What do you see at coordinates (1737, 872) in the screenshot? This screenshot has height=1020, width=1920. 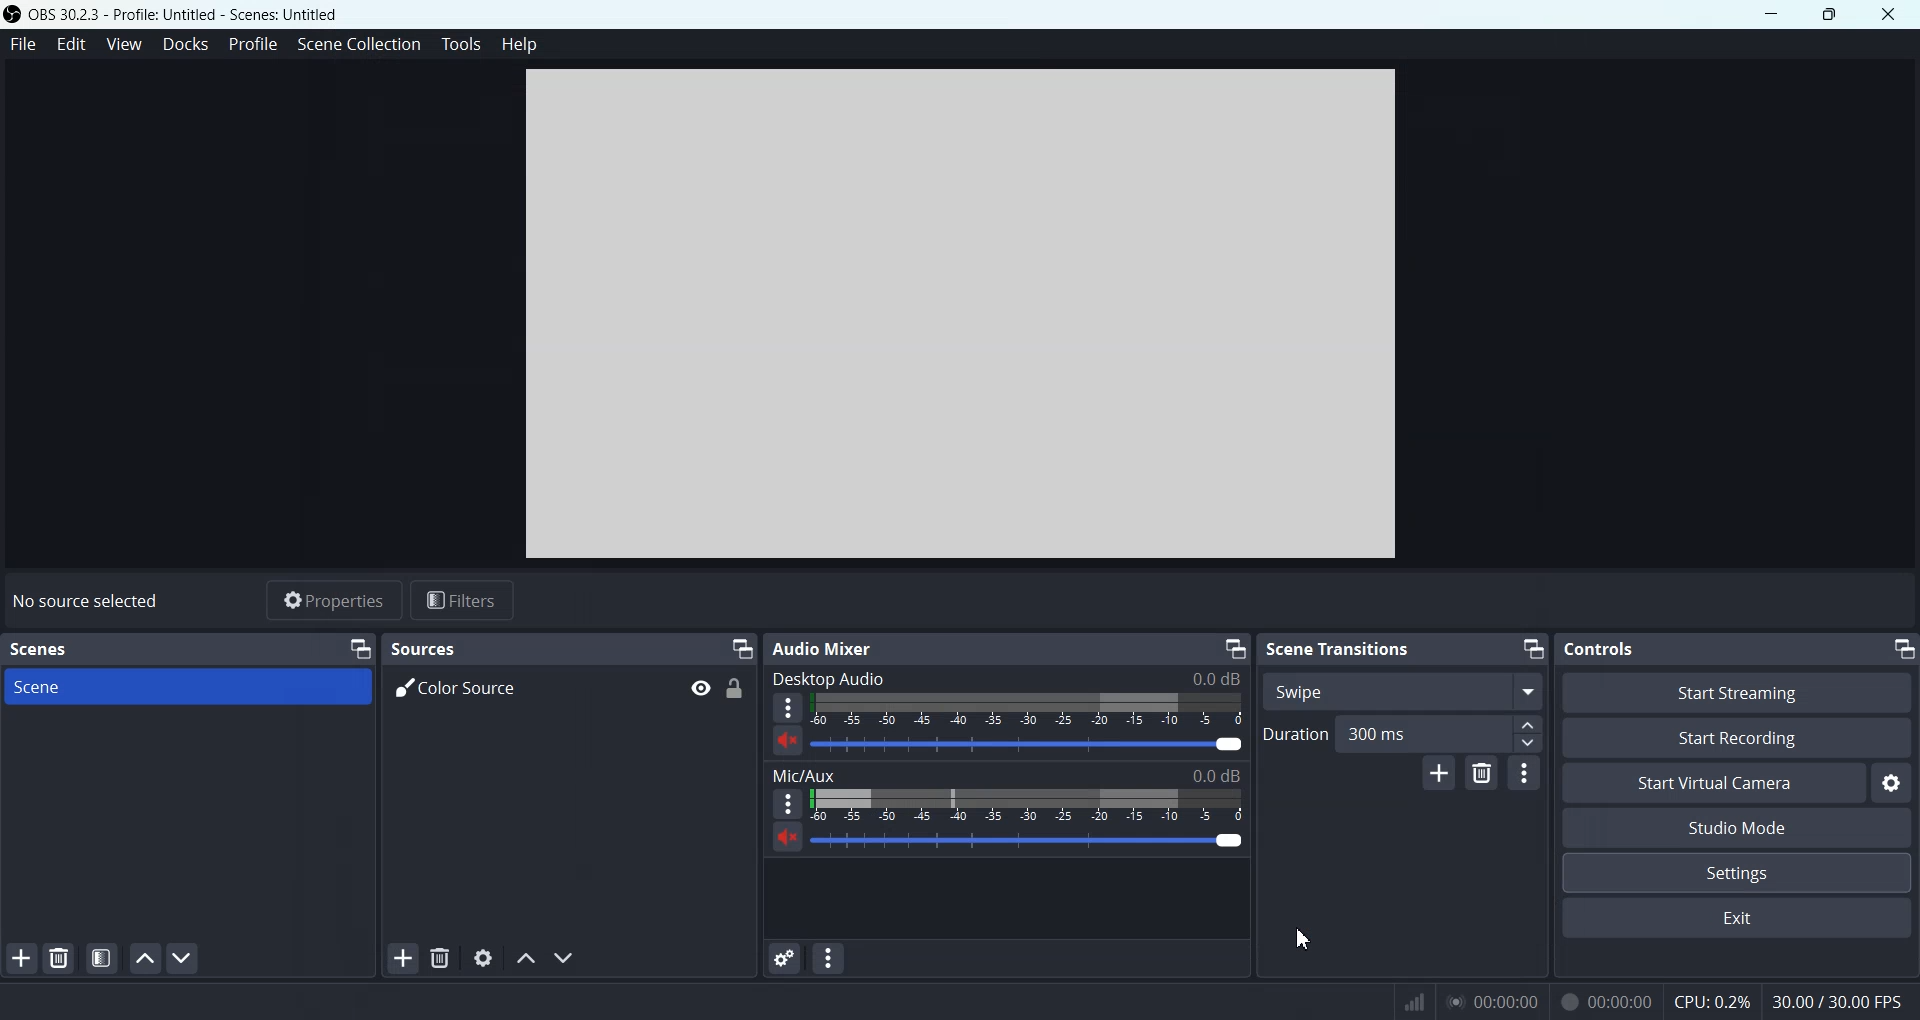 I see `Settings` at bounding box center [1737, 872].